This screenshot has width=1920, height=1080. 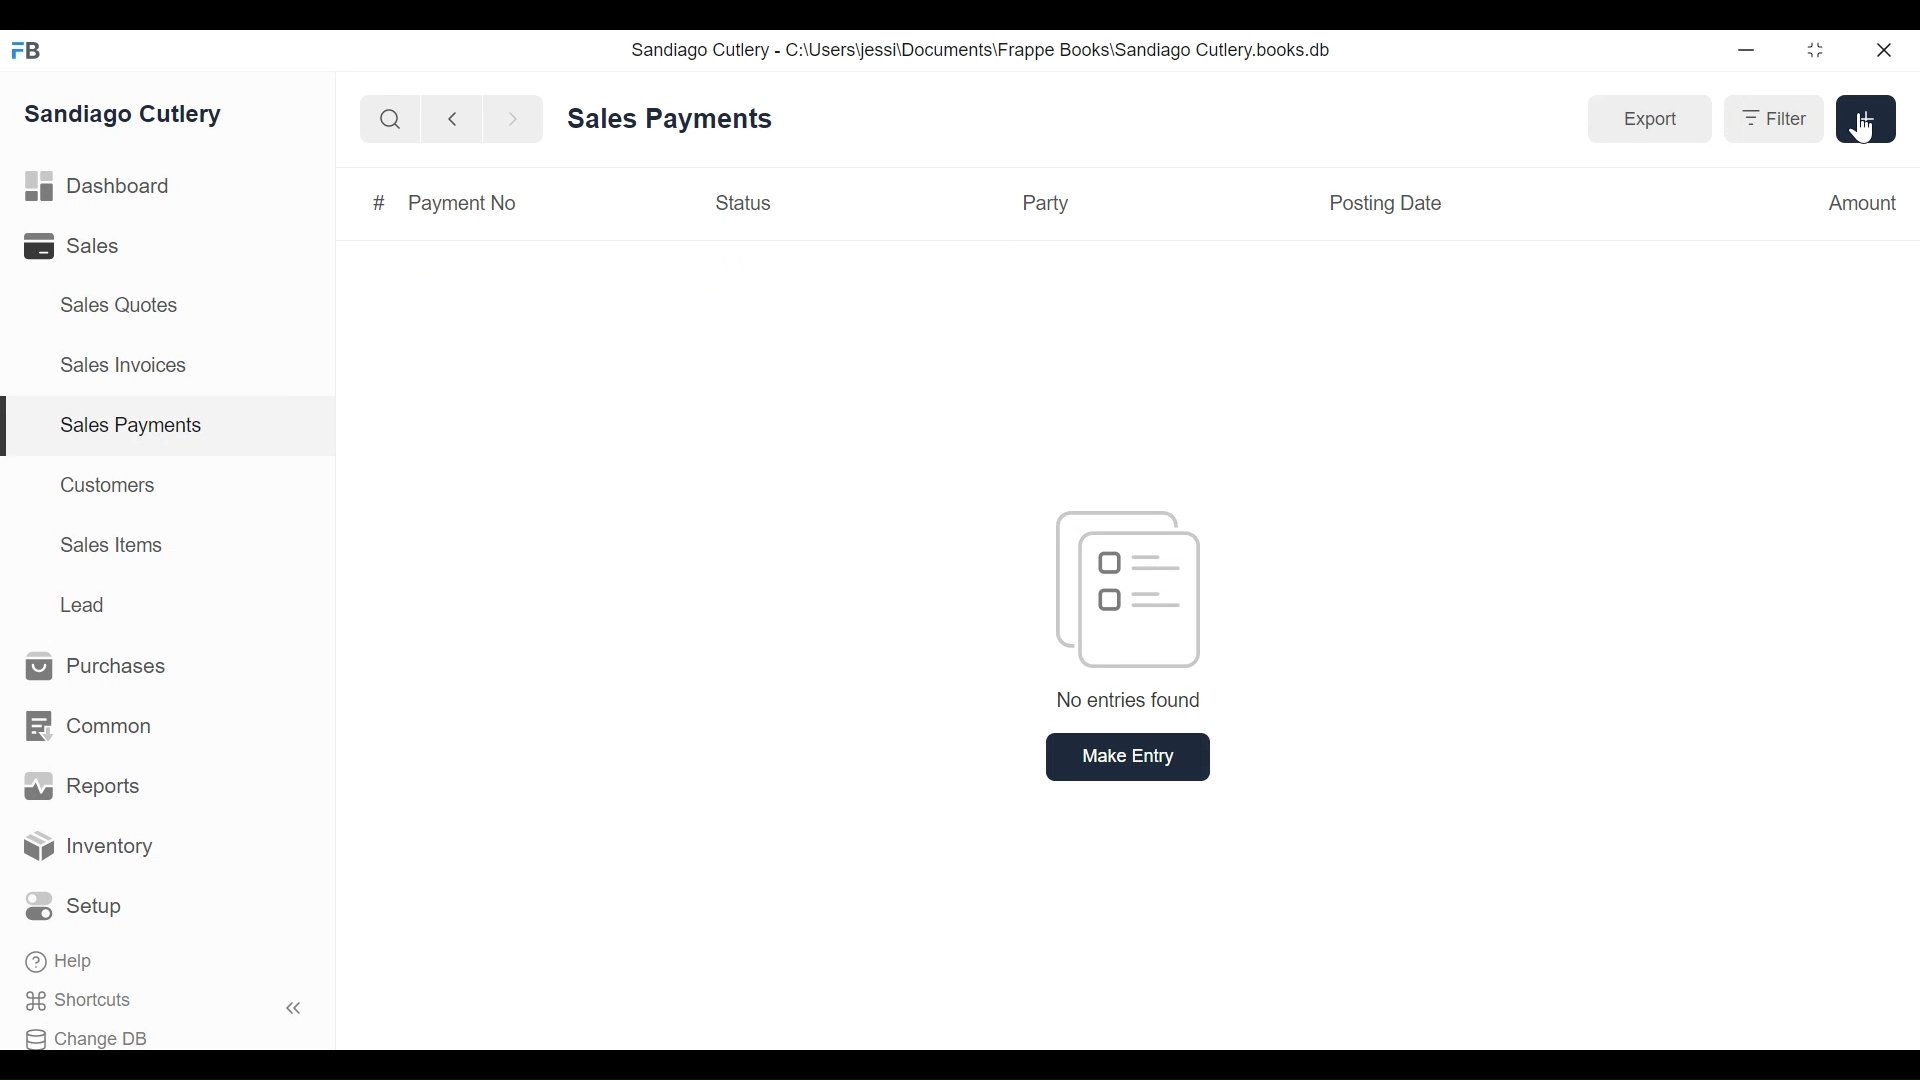 What do you see at coordinates (62, 963) in the screenshot?
I see `Help` at bounding box center [62, 963].